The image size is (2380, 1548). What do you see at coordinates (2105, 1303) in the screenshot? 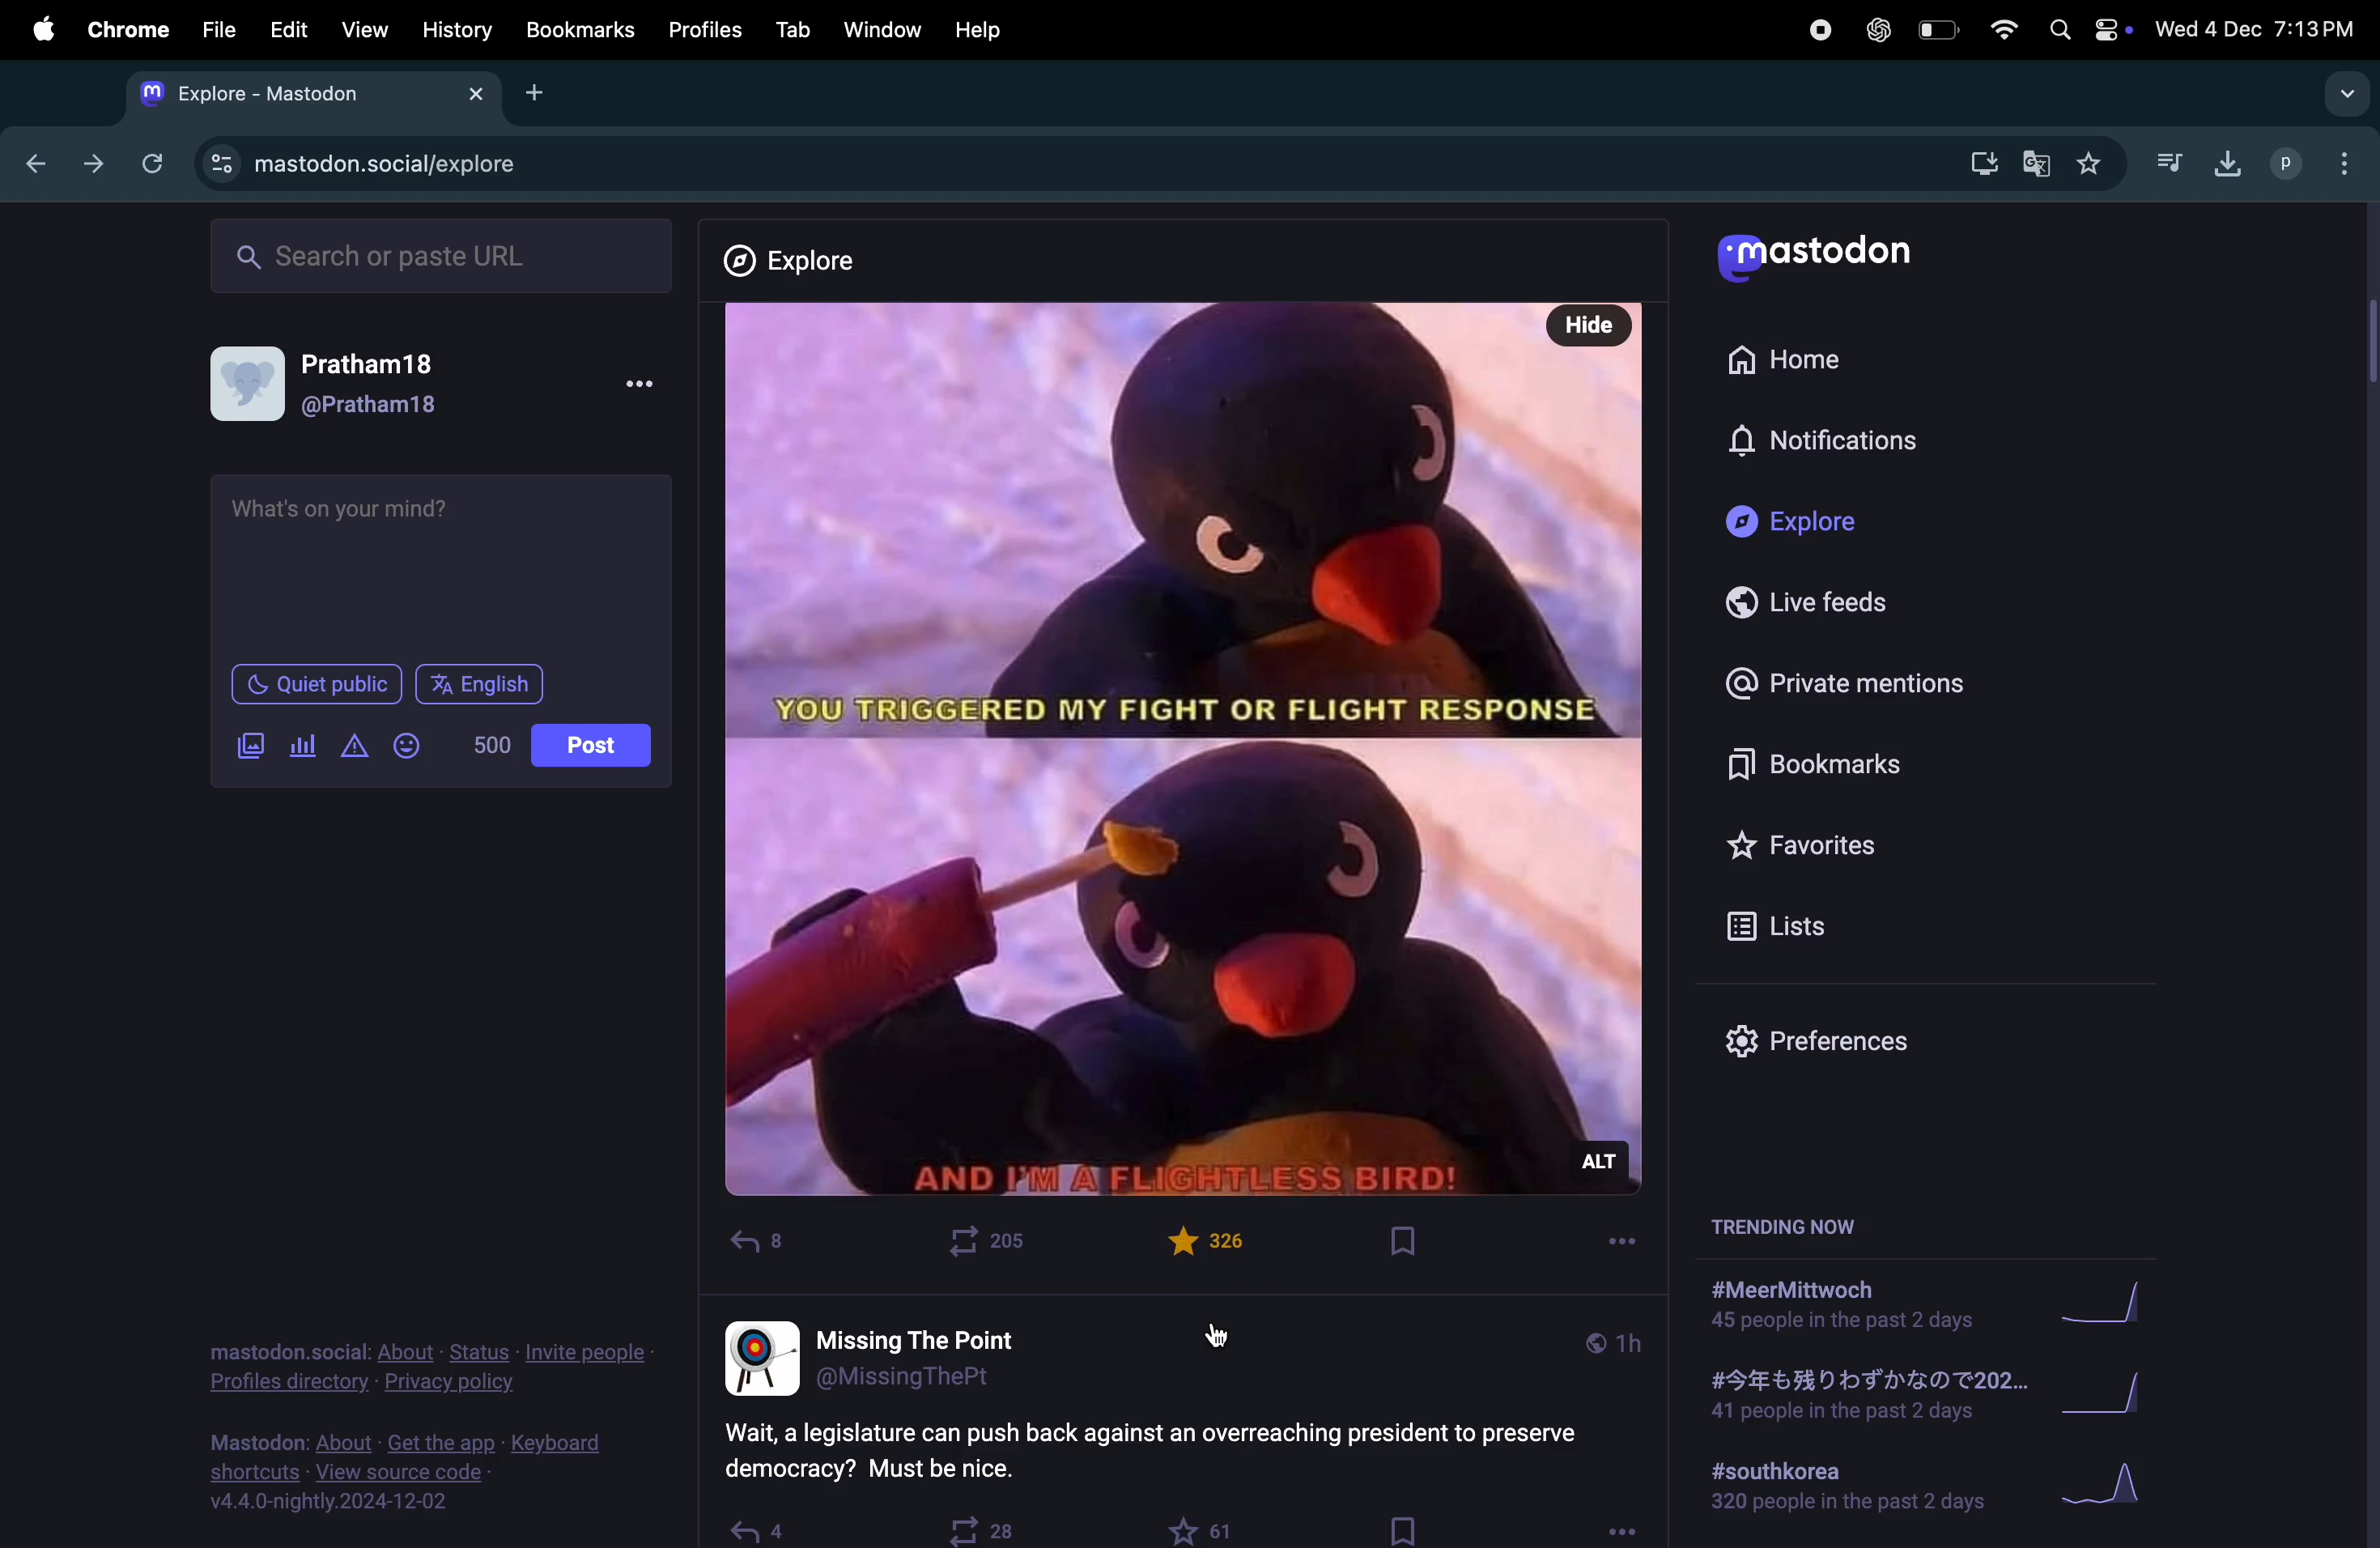
I see `graph` at bounding box center [2105, 1303].